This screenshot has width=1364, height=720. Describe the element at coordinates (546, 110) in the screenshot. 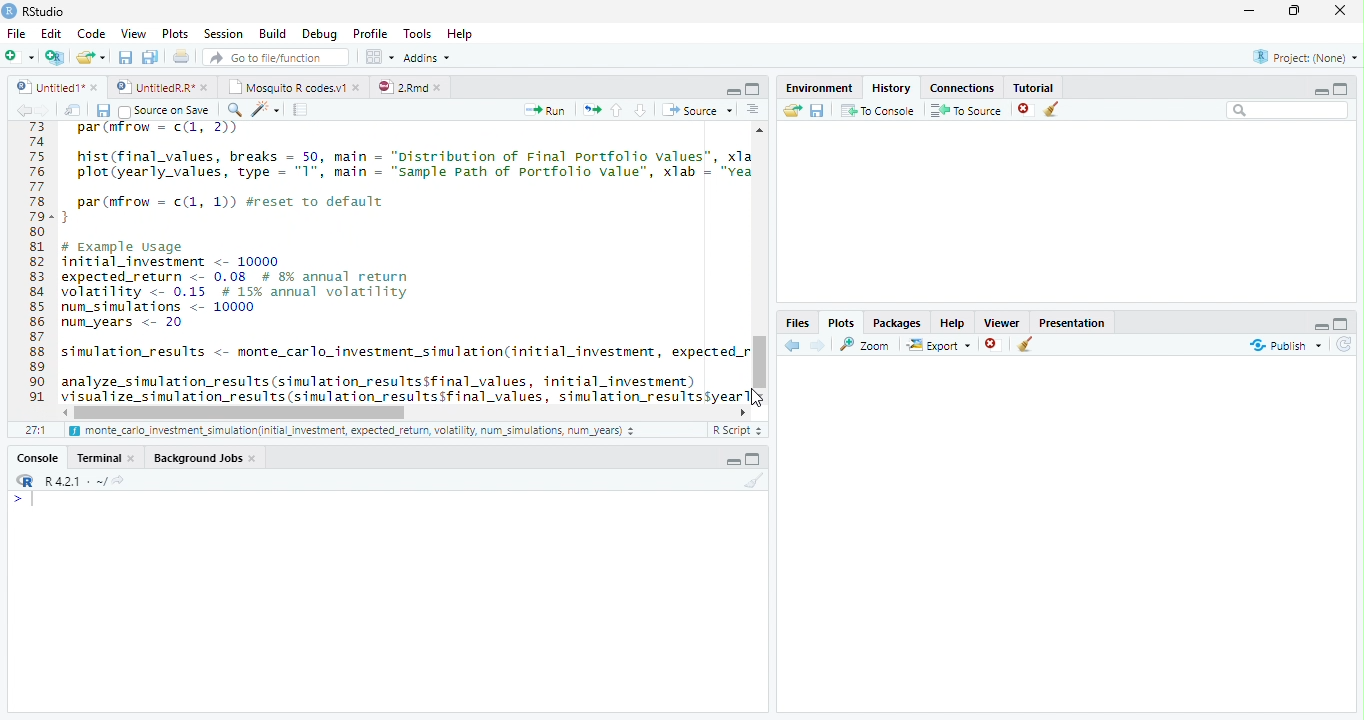

I see `Run` at that location.